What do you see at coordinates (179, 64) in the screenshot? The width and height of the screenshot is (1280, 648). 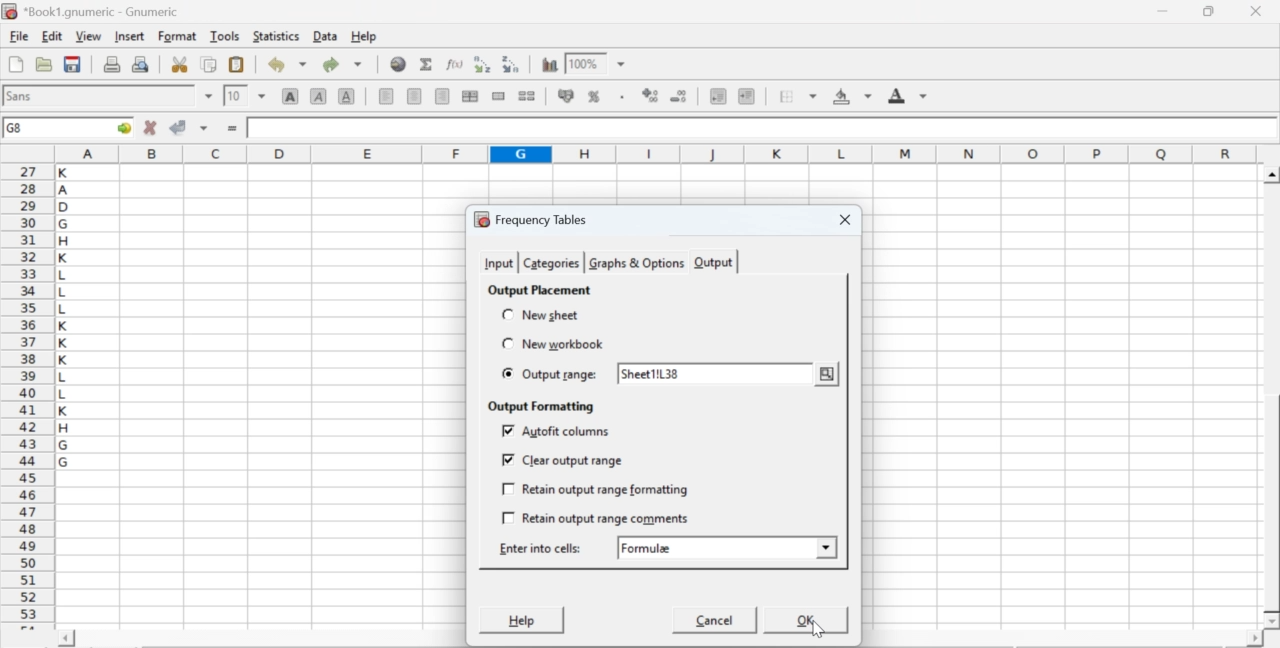 I see `cut` at bounding box center [179, 64].